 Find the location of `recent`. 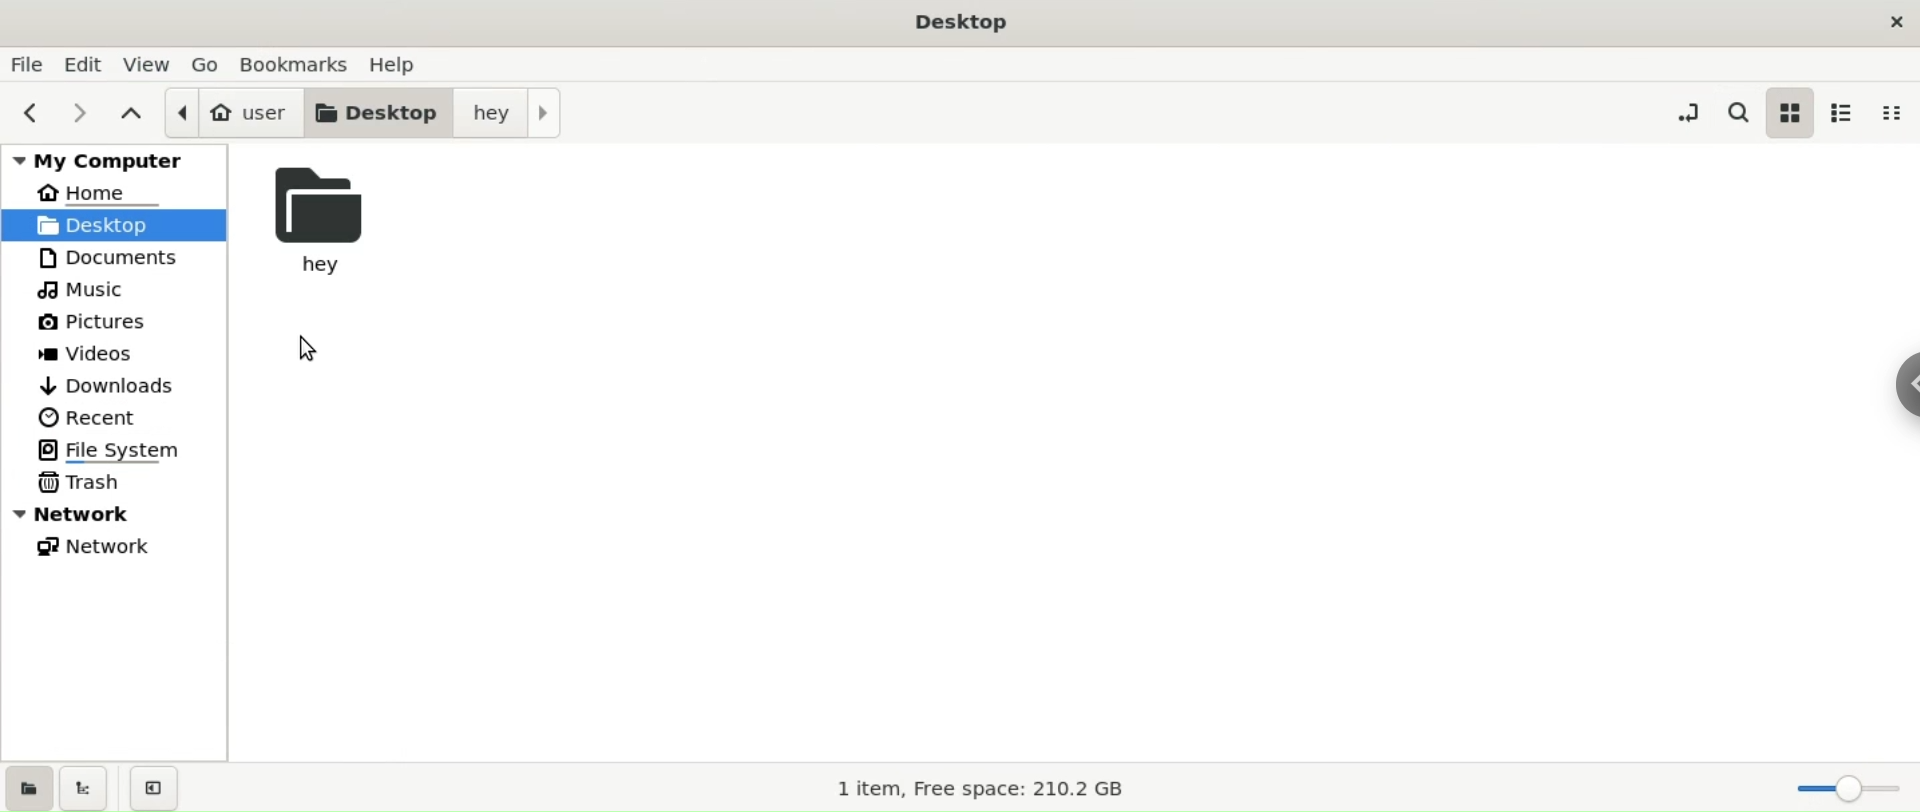

recent is located at coordinates (127, 416).